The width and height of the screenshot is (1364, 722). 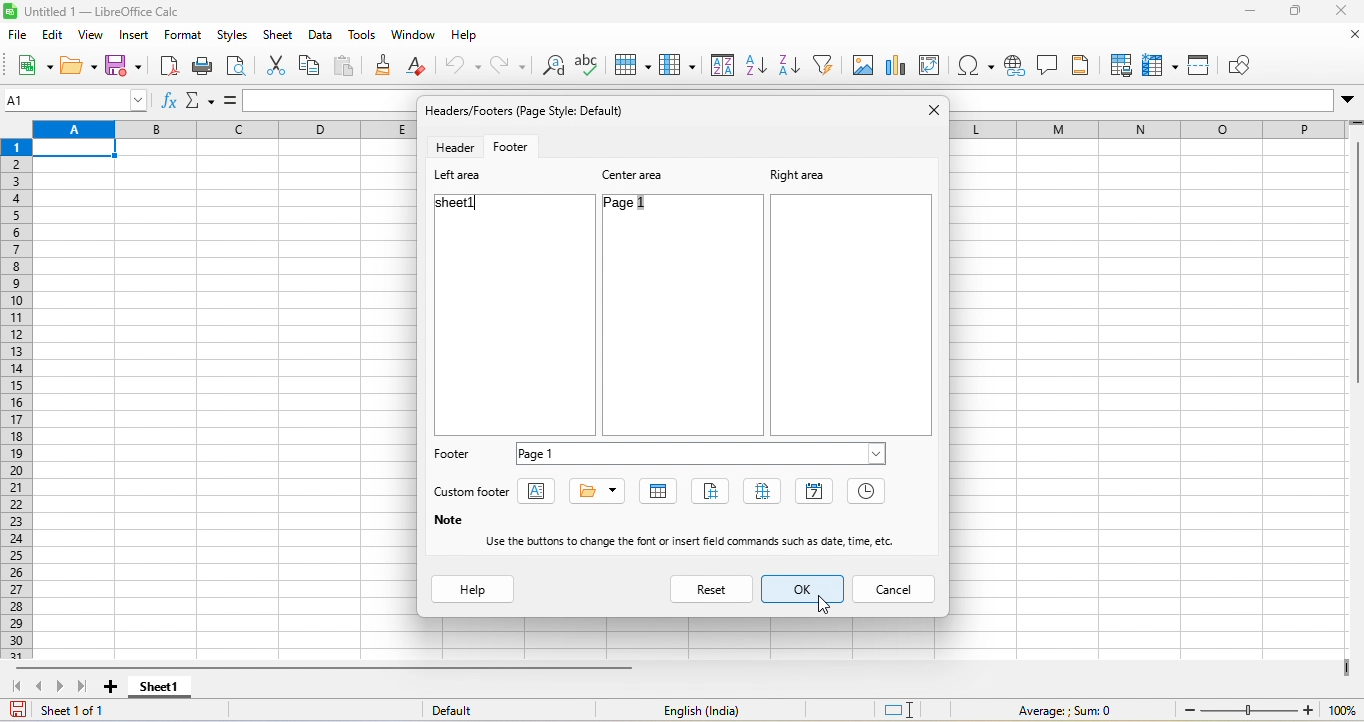 What do you see at coordinates (1296, 13) in the screenshot?
I see `maximize` at bounding box center [1296, 13].